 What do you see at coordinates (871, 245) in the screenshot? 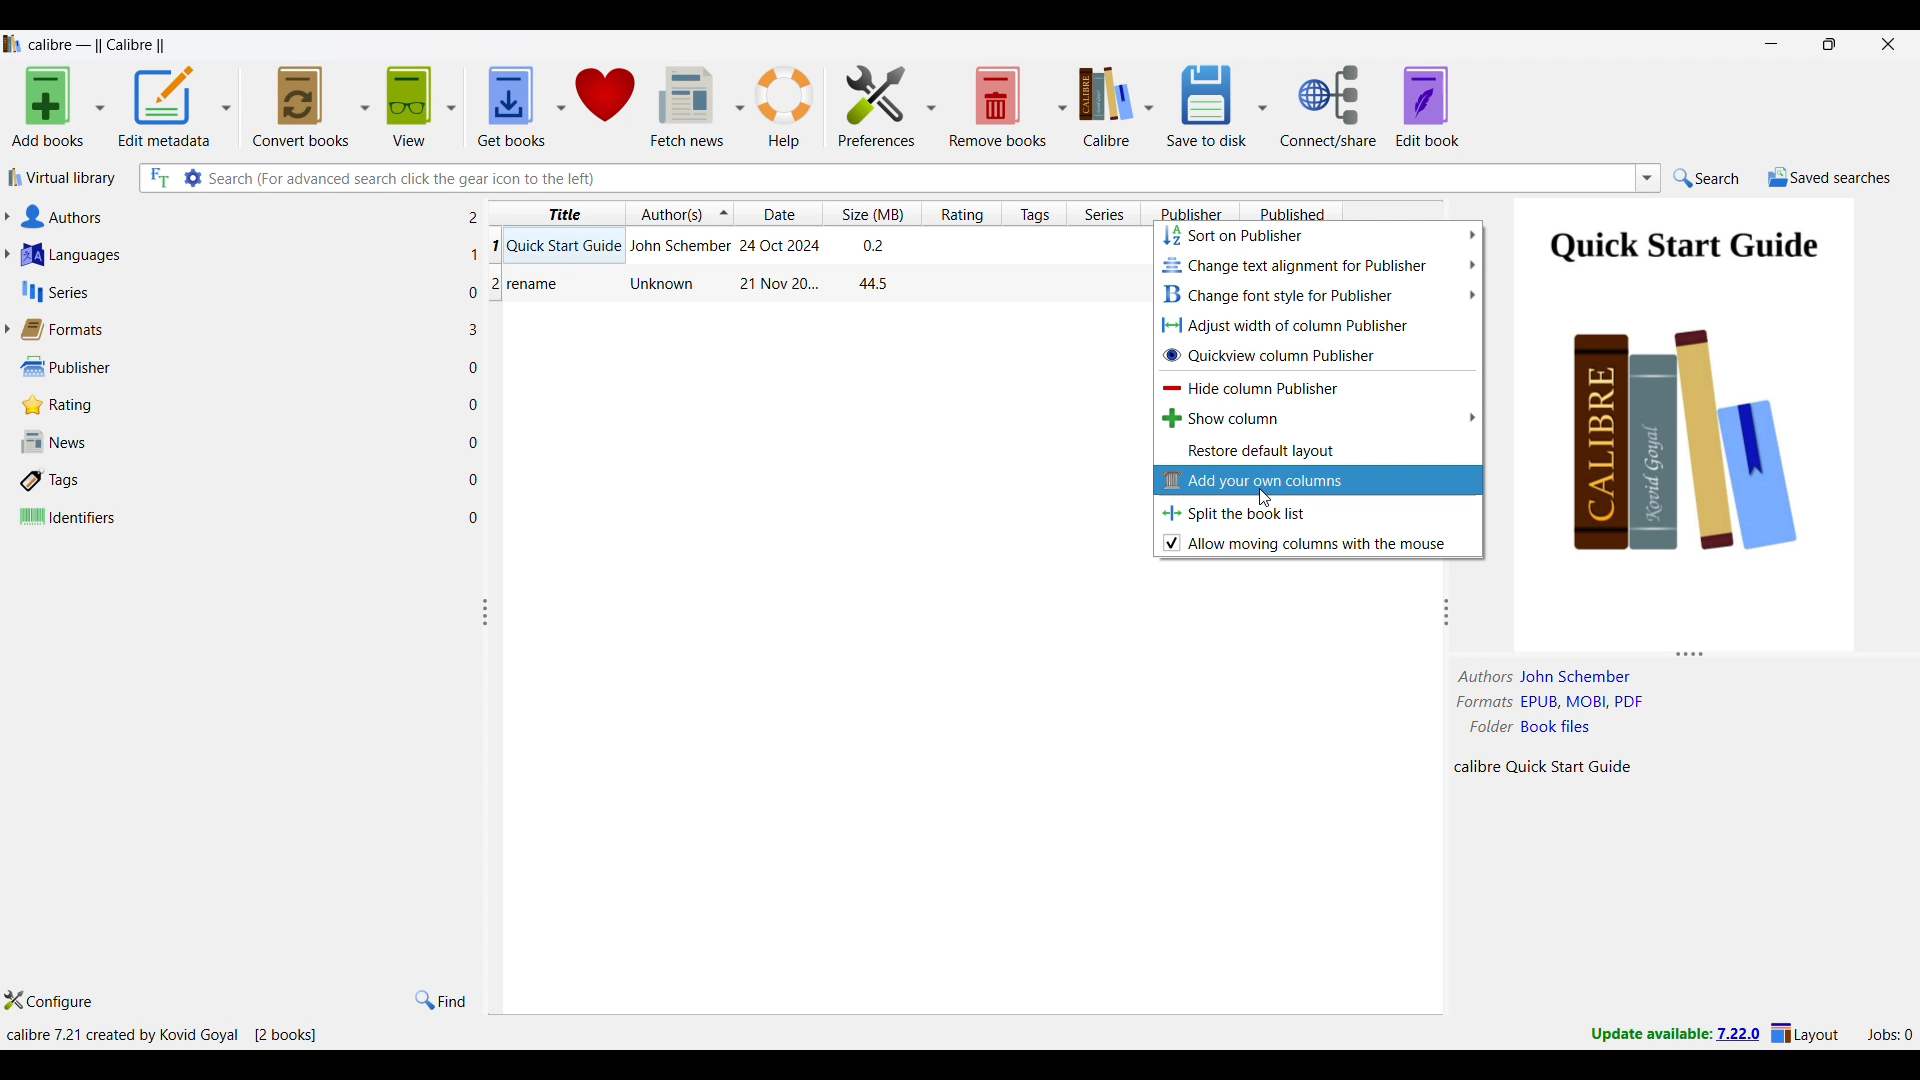
I see `0.2` at bounding box center [871, 245].